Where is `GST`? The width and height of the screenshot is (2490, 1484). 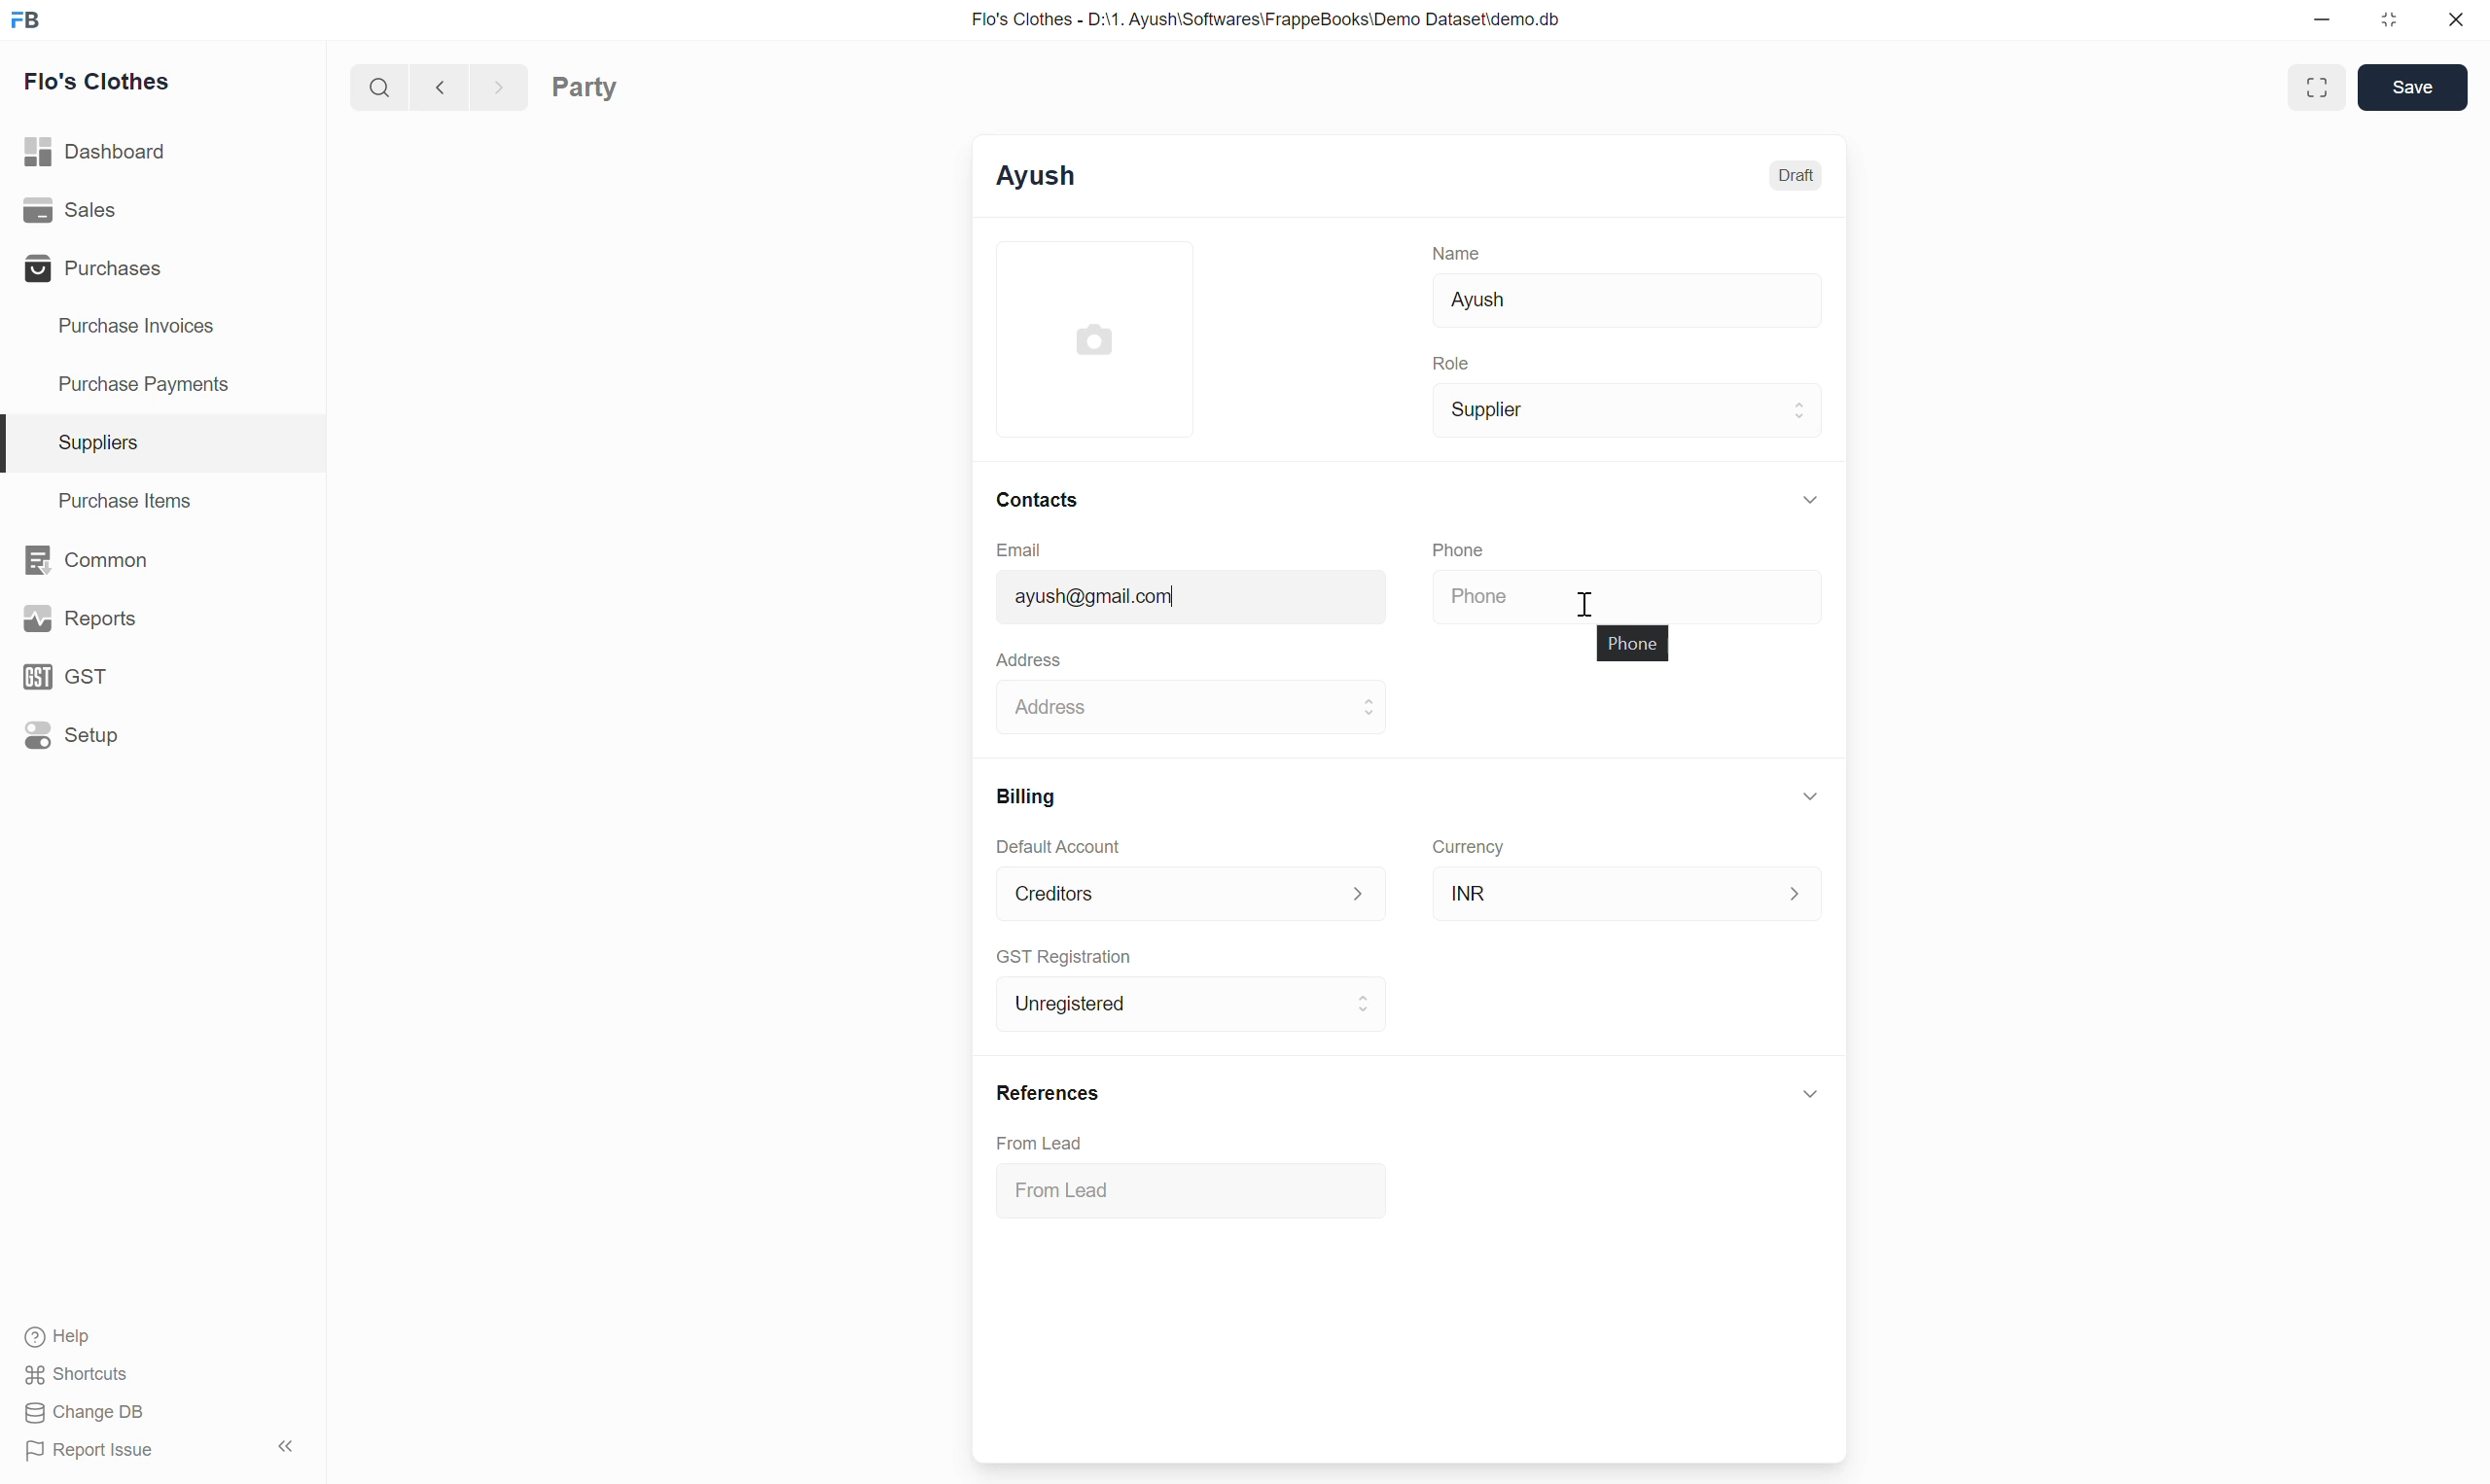
GST is located at coordinates (161, 676).